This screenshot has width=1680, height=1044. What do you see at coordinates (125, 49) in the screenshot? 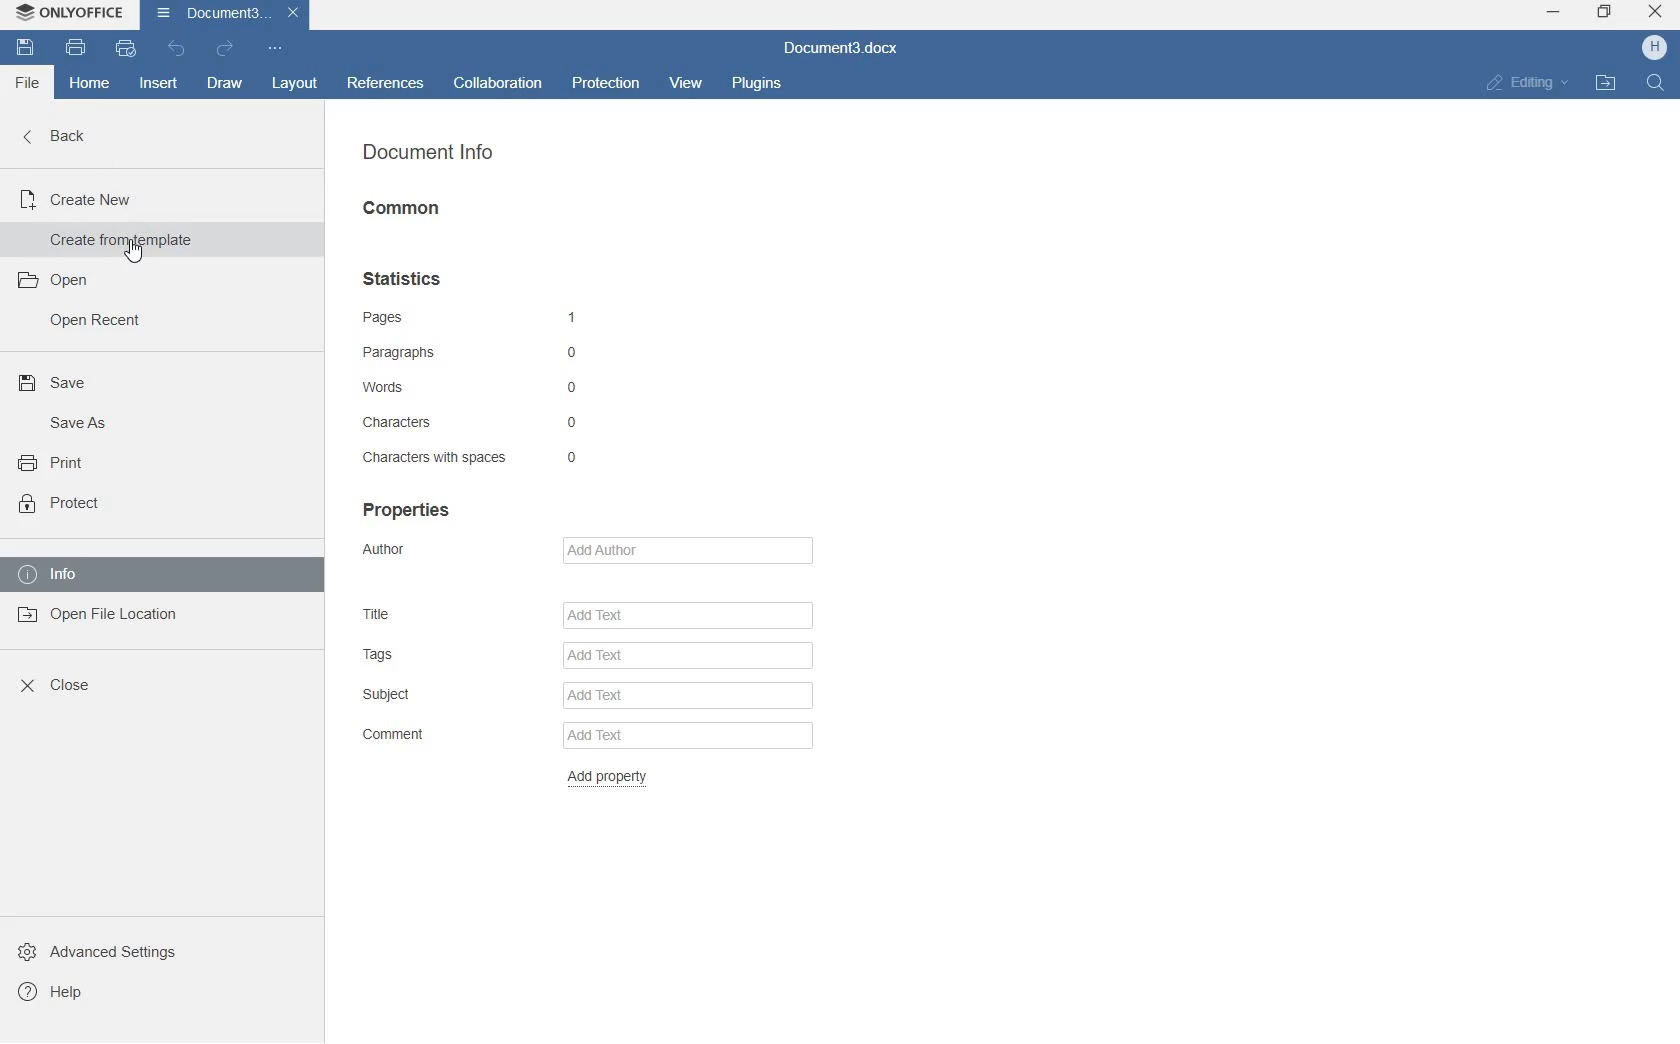
I see `quick print` at bounding box center [125, 49].